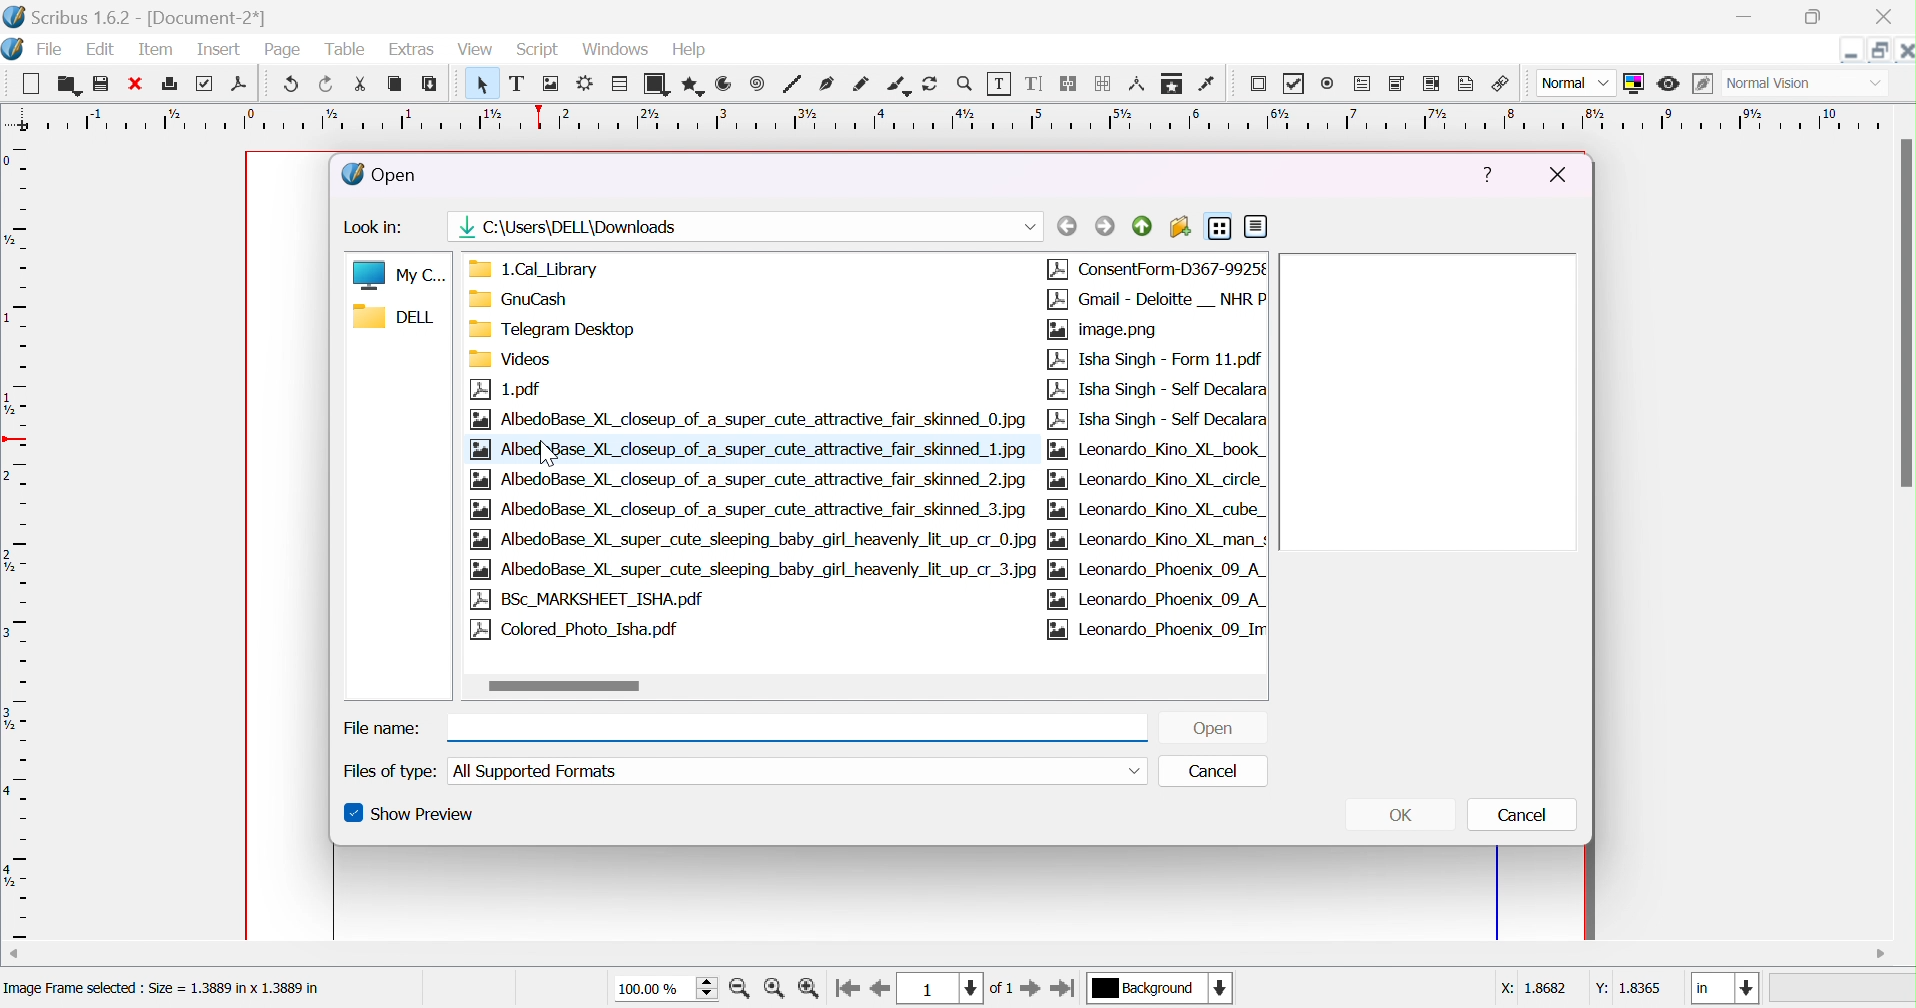 The height and width of the screenshot is (1008, 1916). I want to click on restore down, so click(1814, 19).